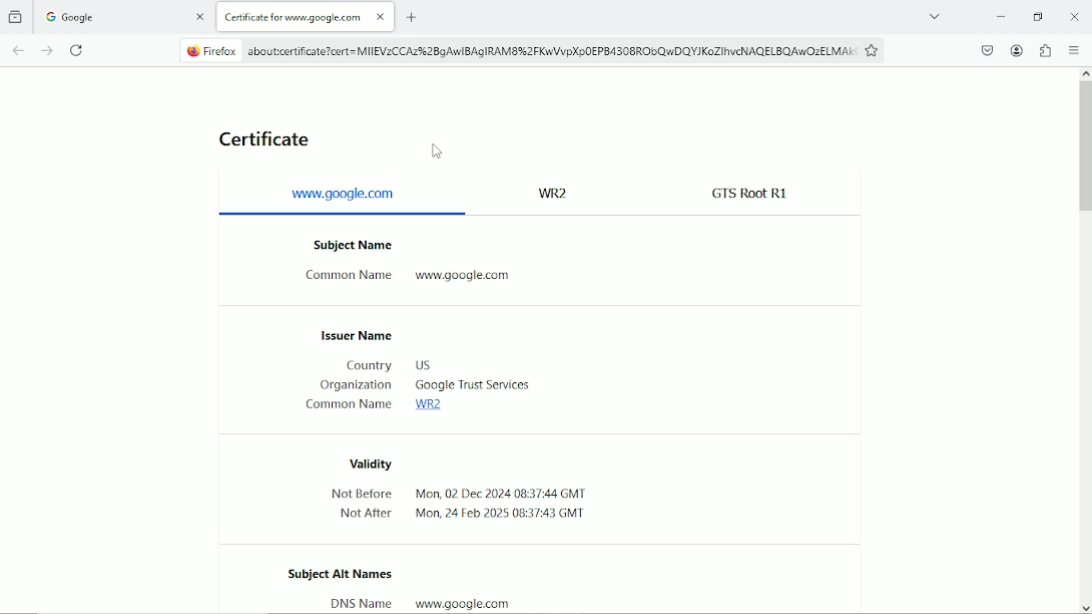  What do you see at coordinates (15, 49) in the screenshot?
I see `Go back` at bounding box center [15, 49].